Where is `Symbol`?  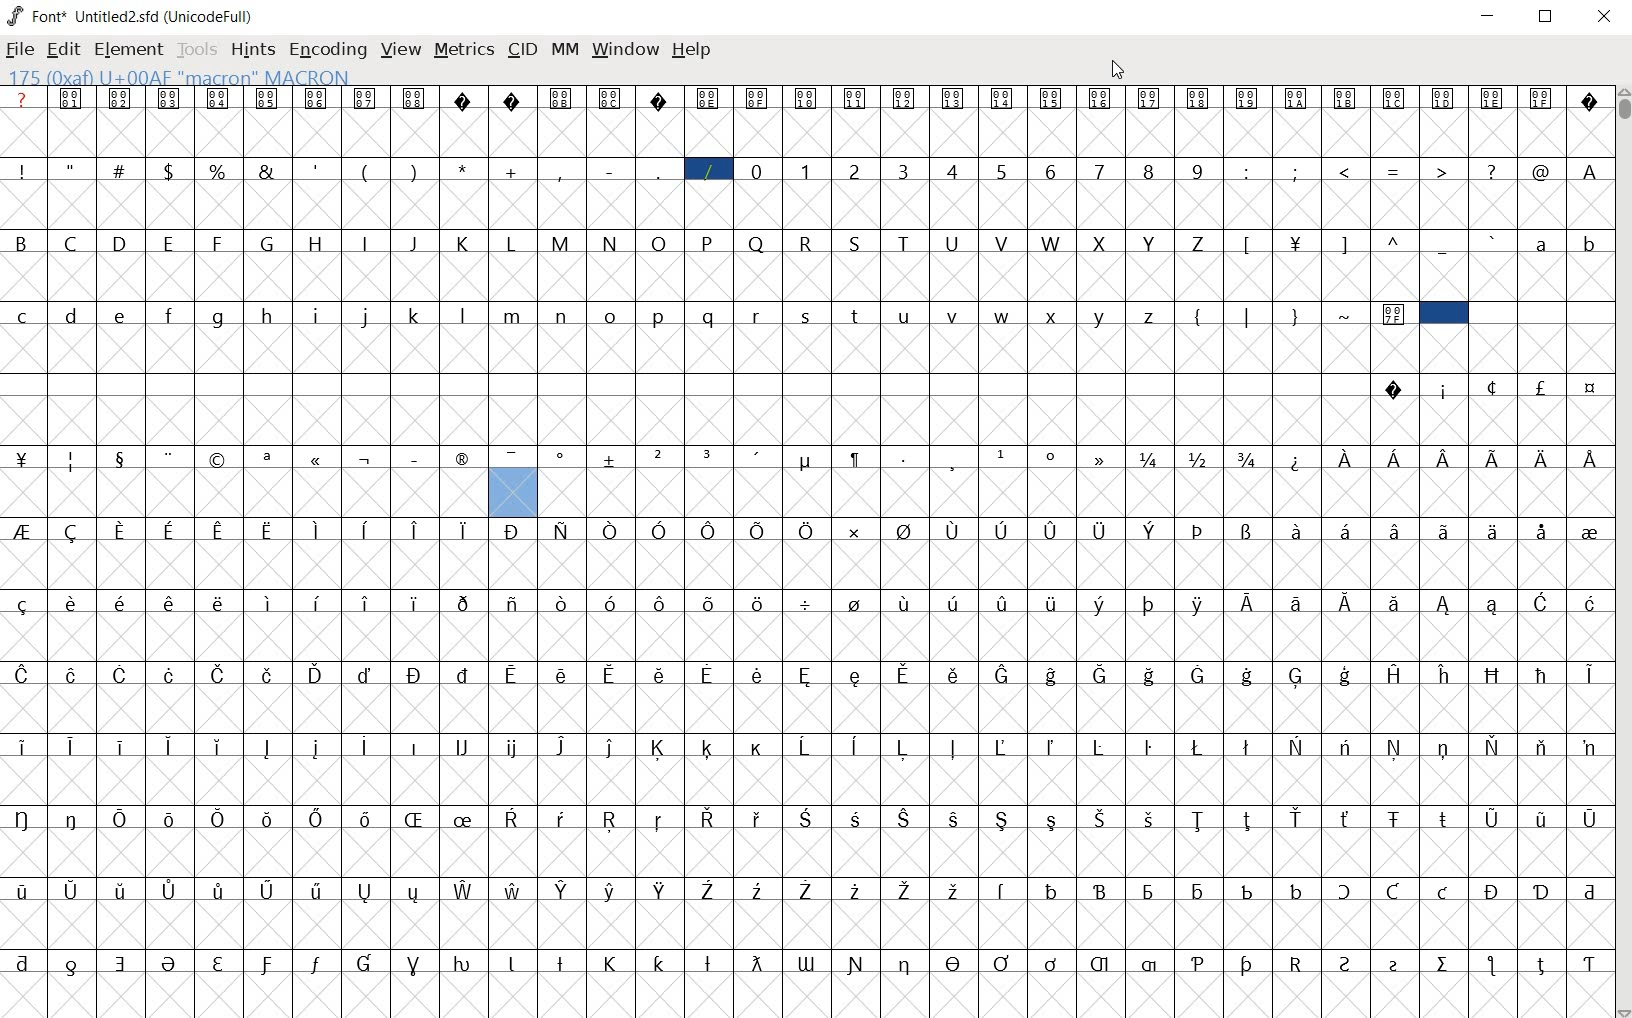 Symbol is located at coordinates (709, 456).